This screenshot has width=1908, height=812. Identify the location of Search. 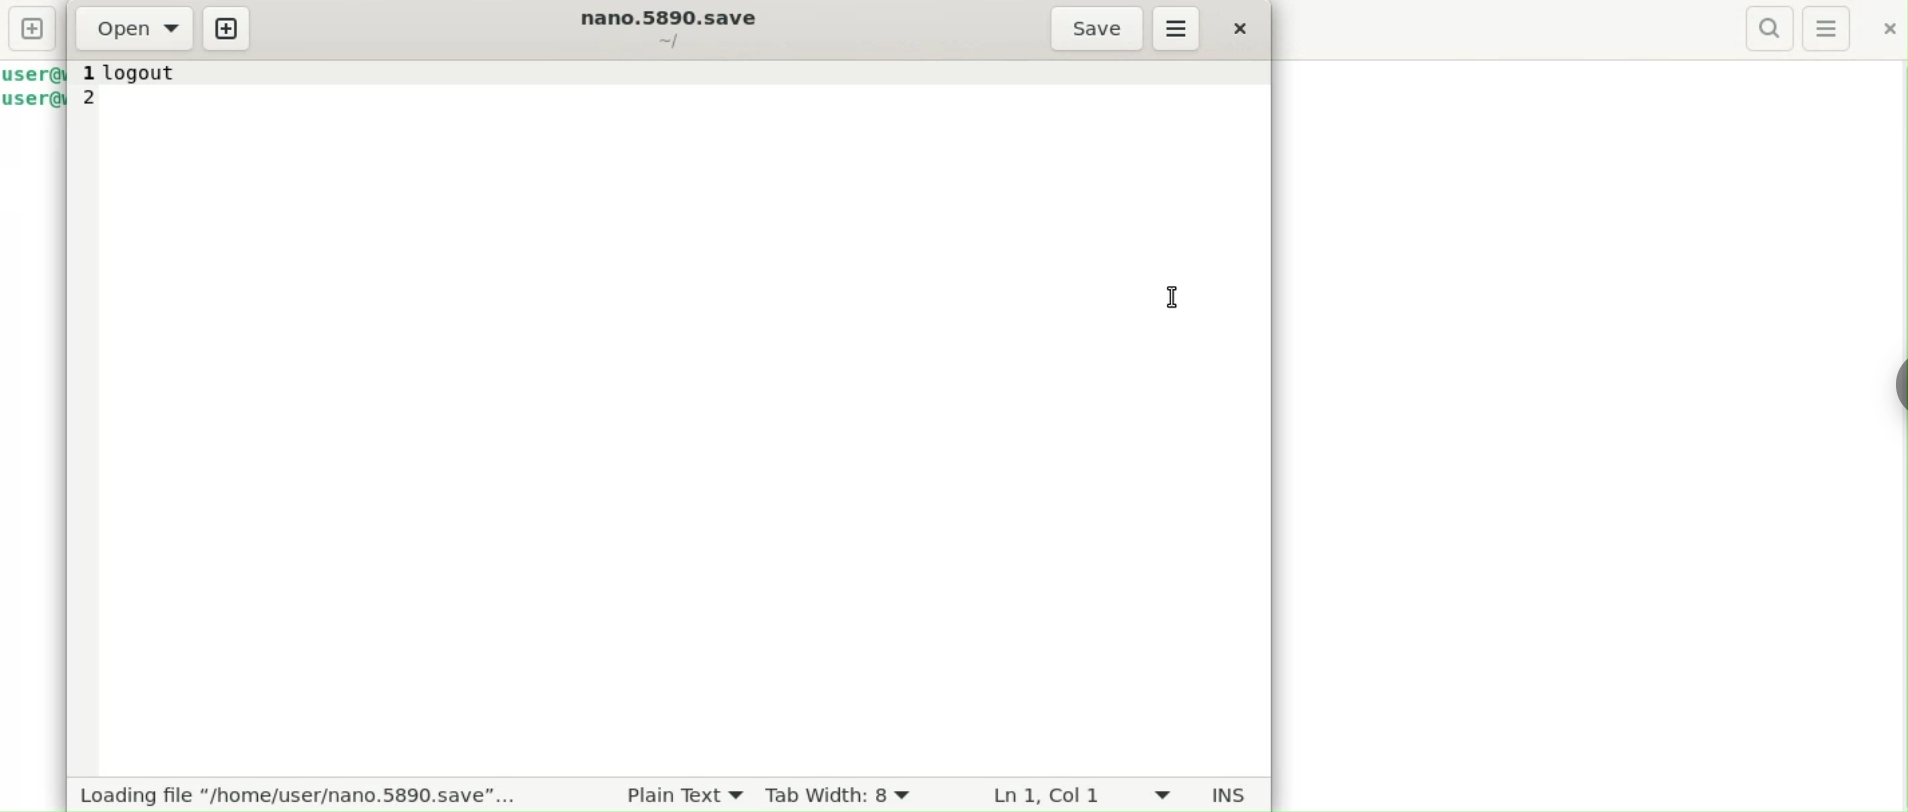
(1768, 28).